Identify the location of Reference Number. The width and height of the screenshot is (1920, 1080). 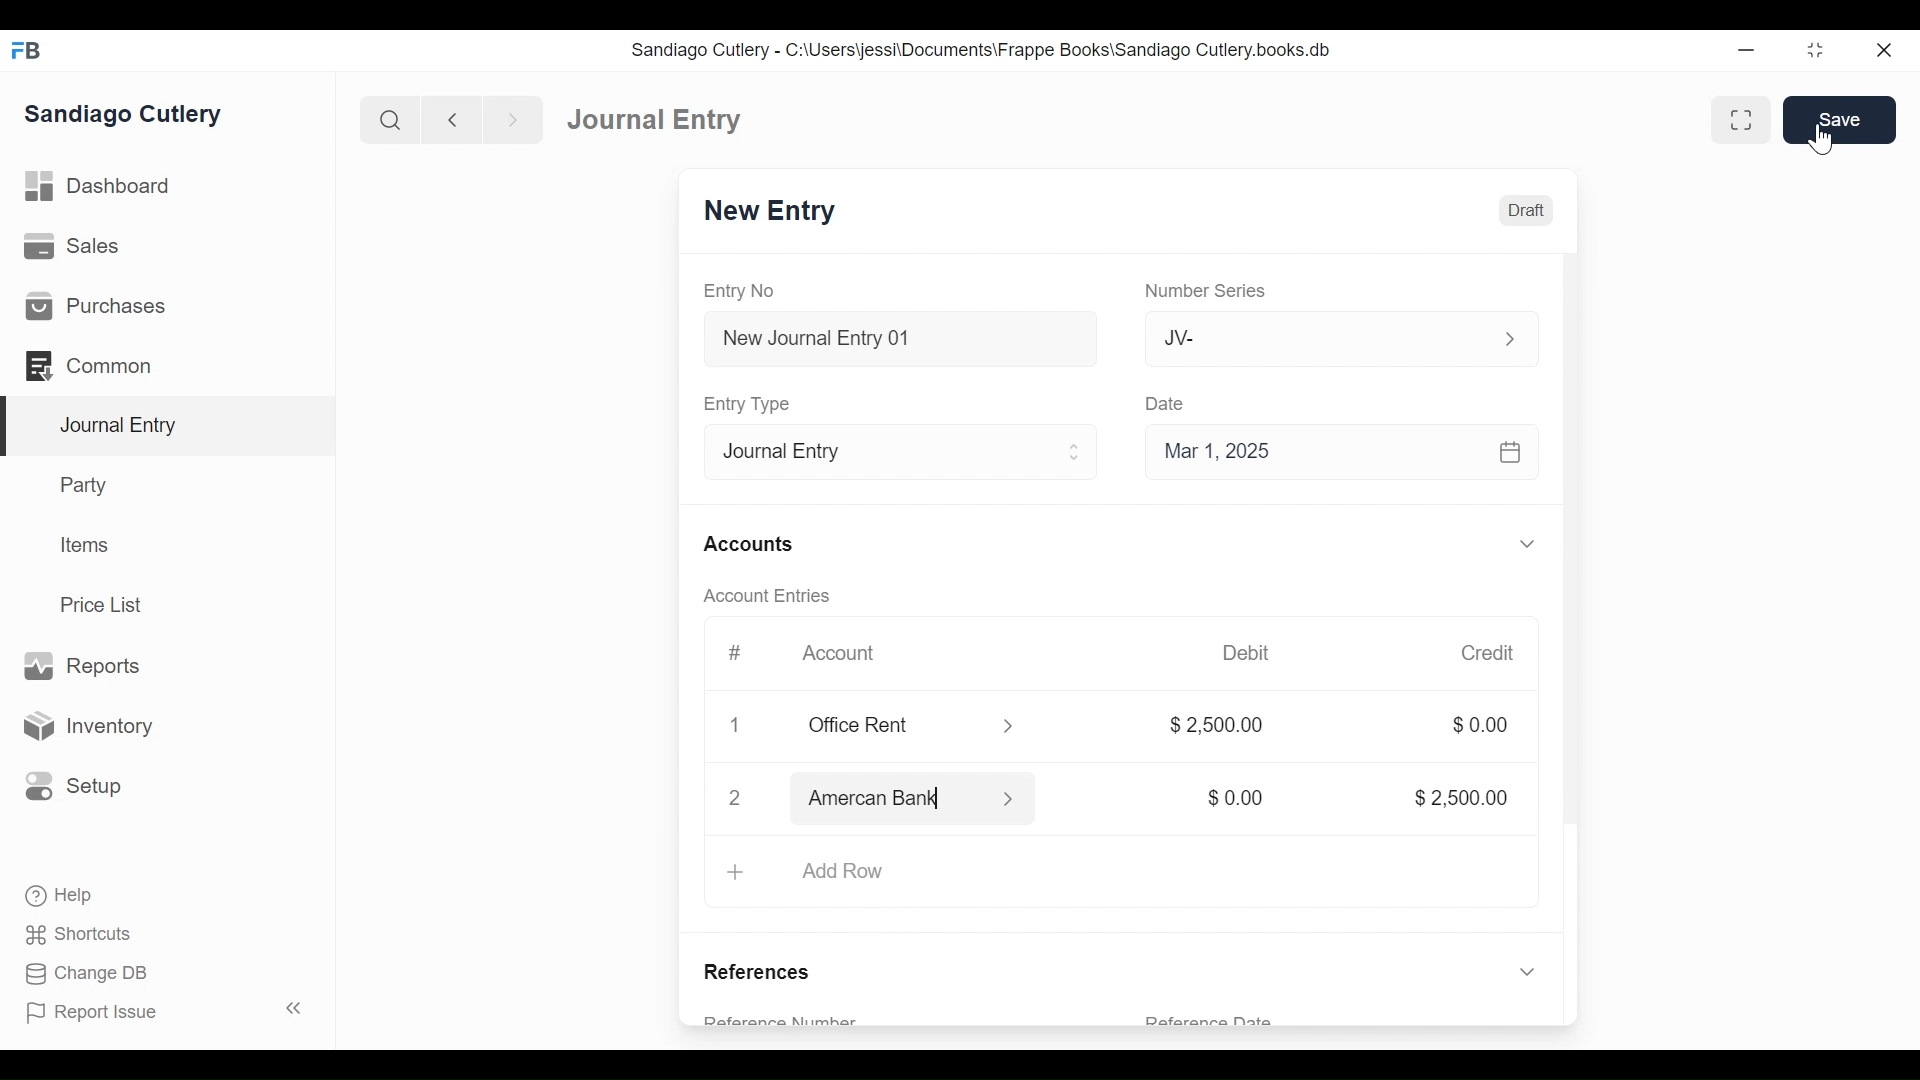
(809, 1016).